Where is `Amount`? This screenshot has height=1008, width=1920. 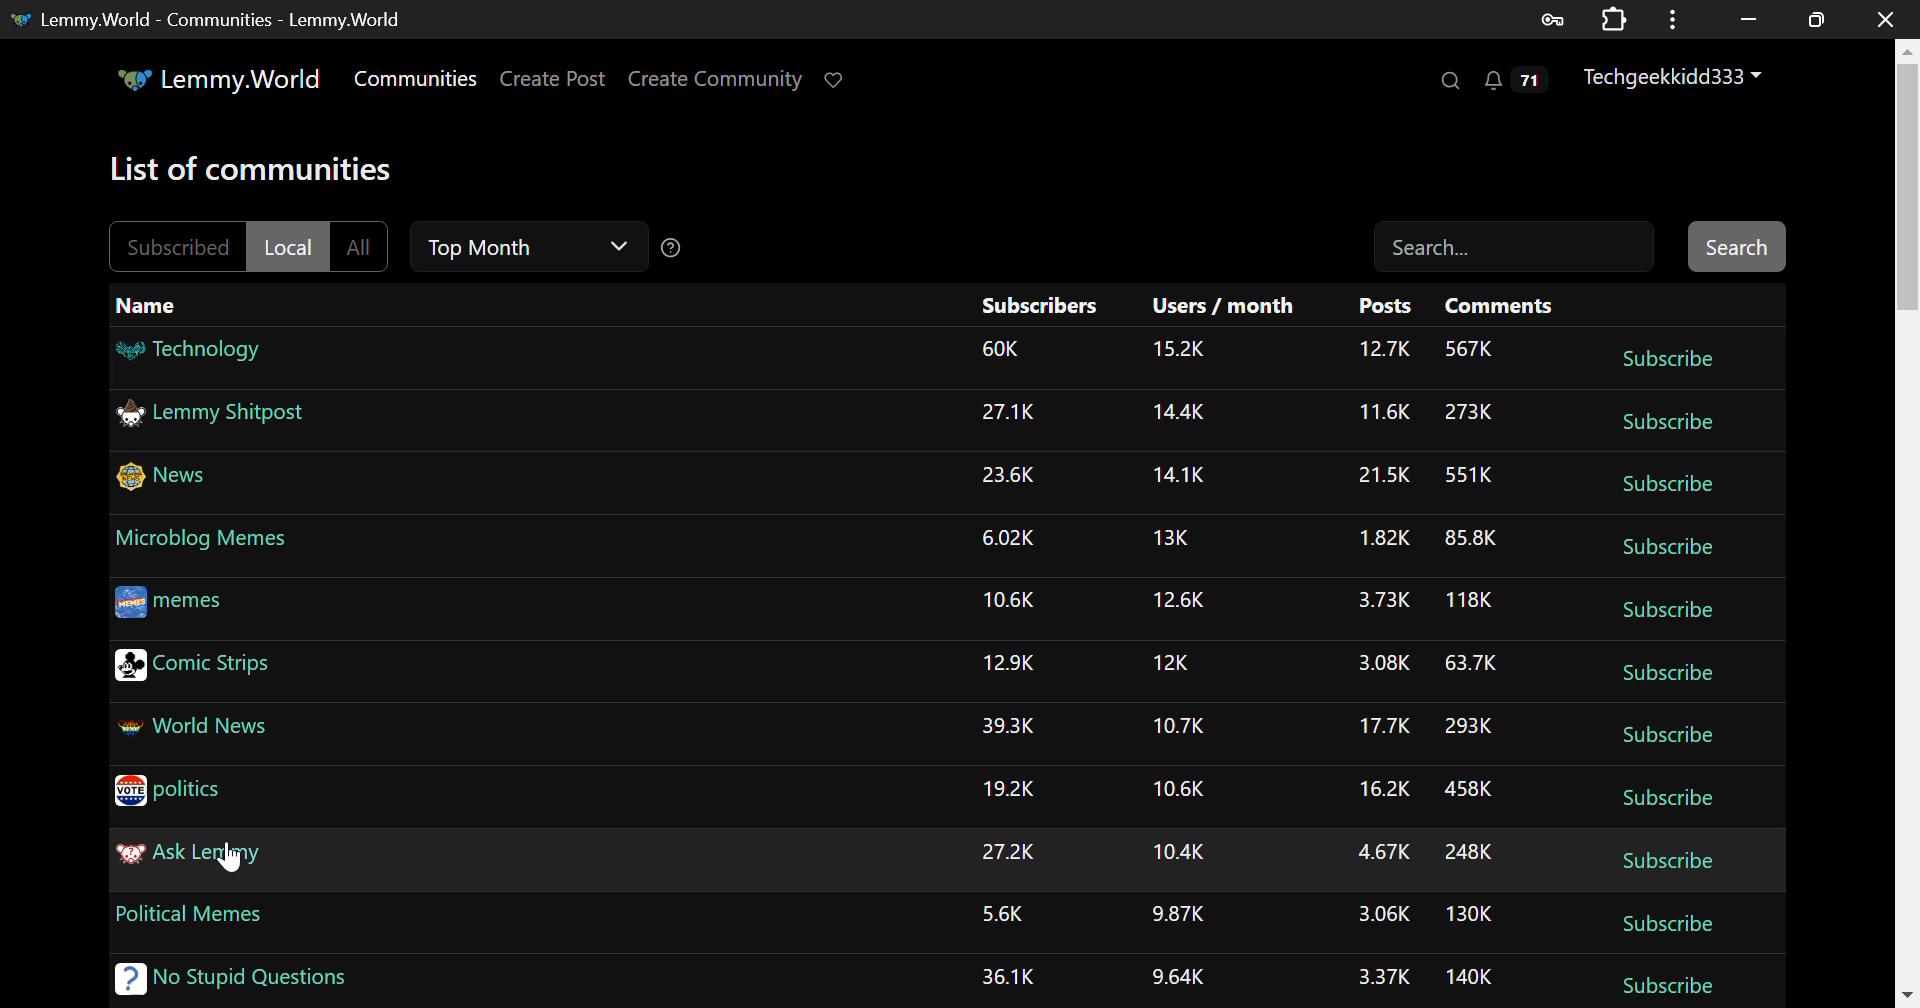 Amount is located at coordinates (1378, 601).